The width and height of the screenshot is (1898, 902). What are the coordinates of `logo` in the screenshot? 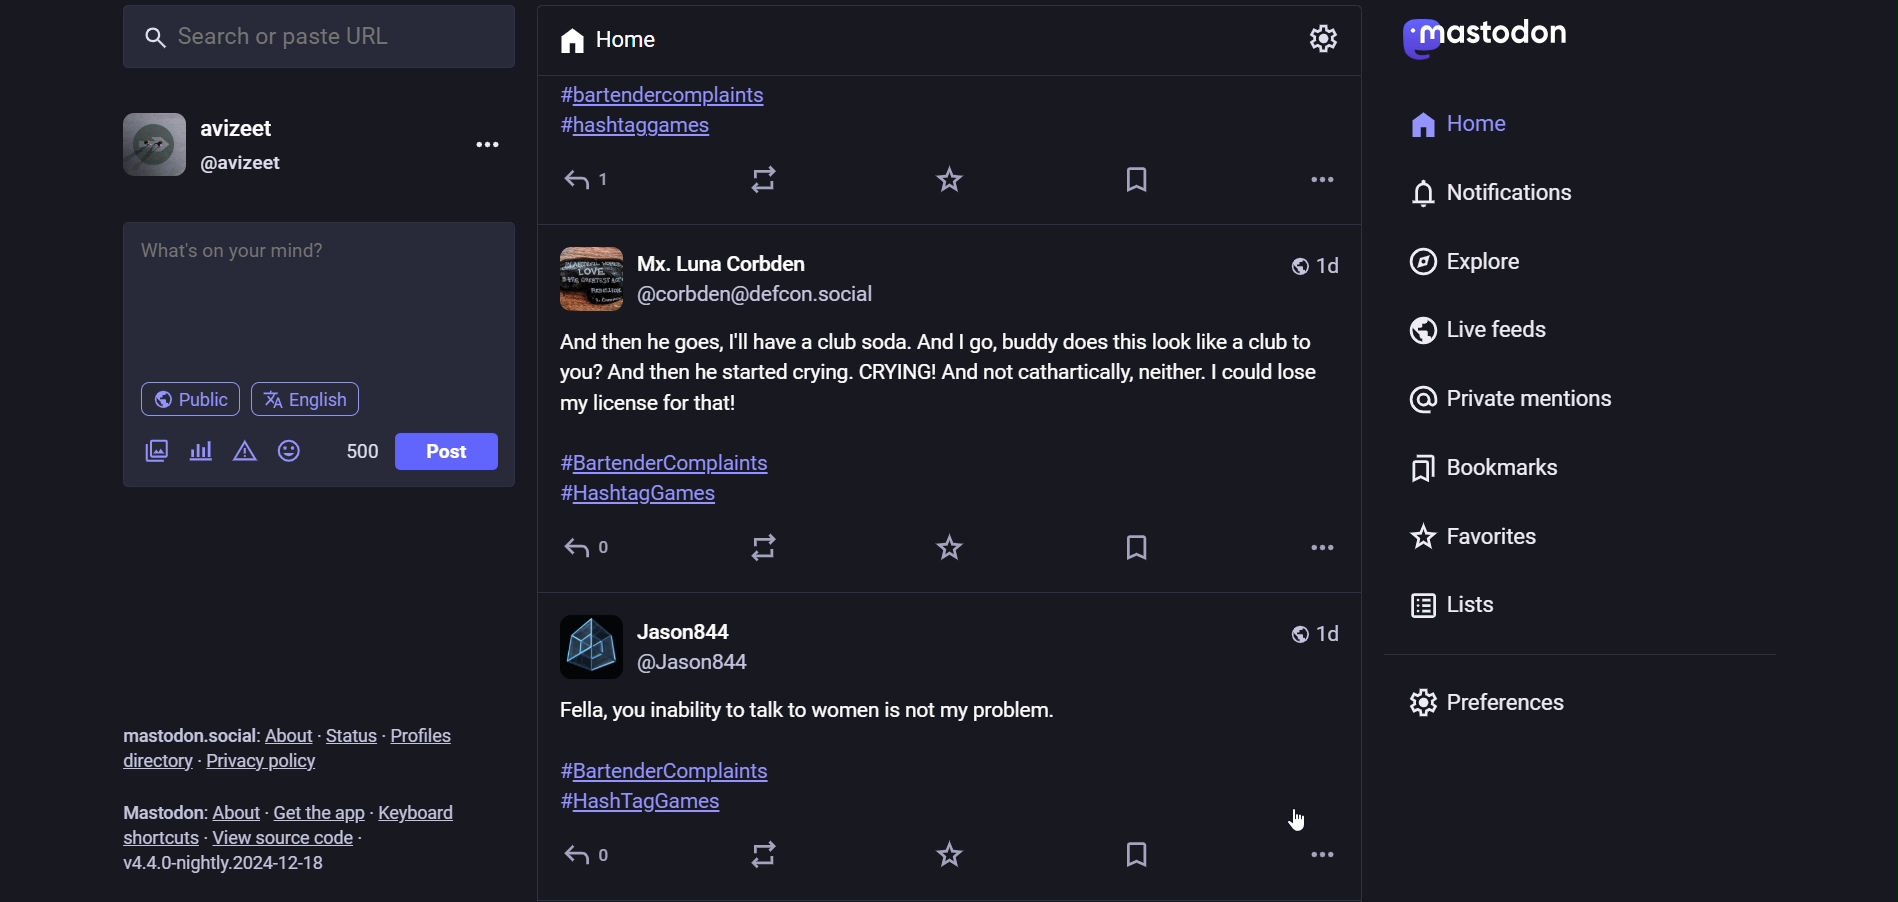 It's located at (1485, 37).